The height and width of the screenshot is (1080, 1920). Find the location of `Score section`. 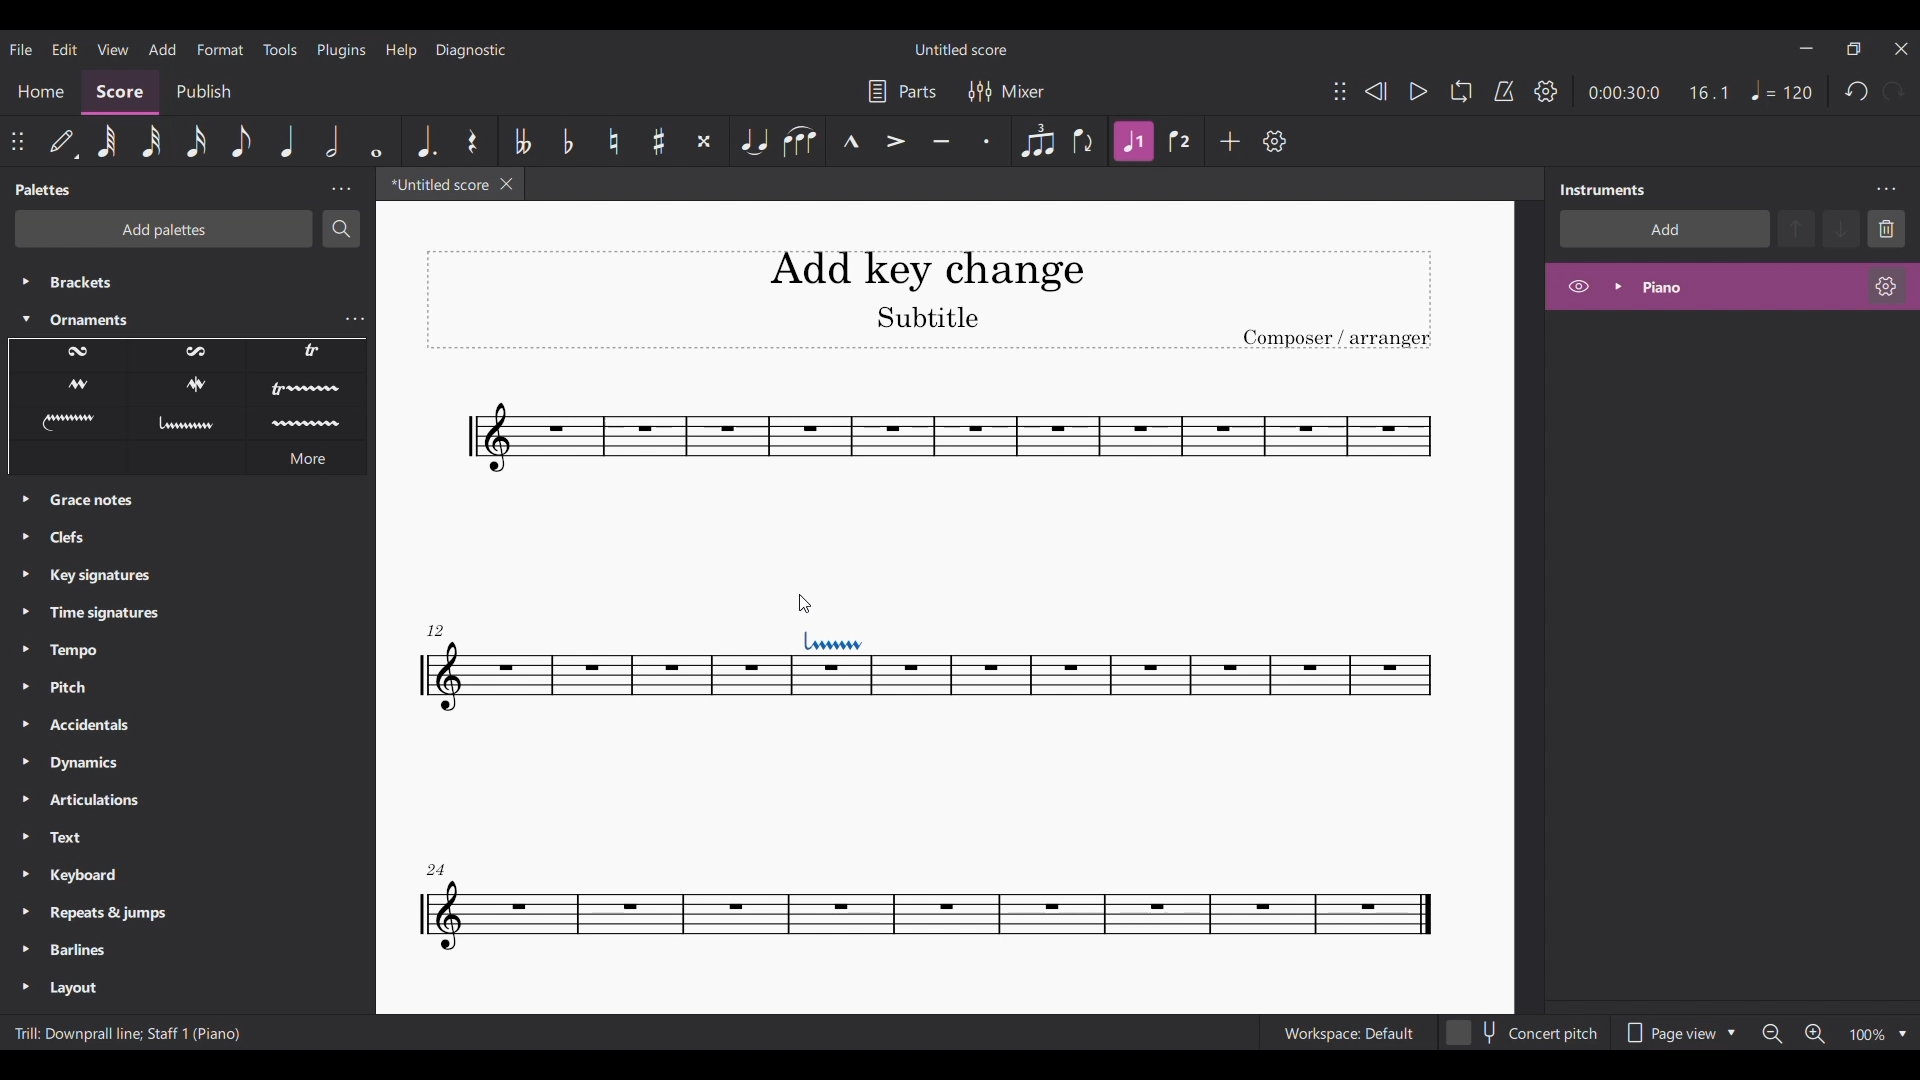

Score section is located at coordinates (119, 93).